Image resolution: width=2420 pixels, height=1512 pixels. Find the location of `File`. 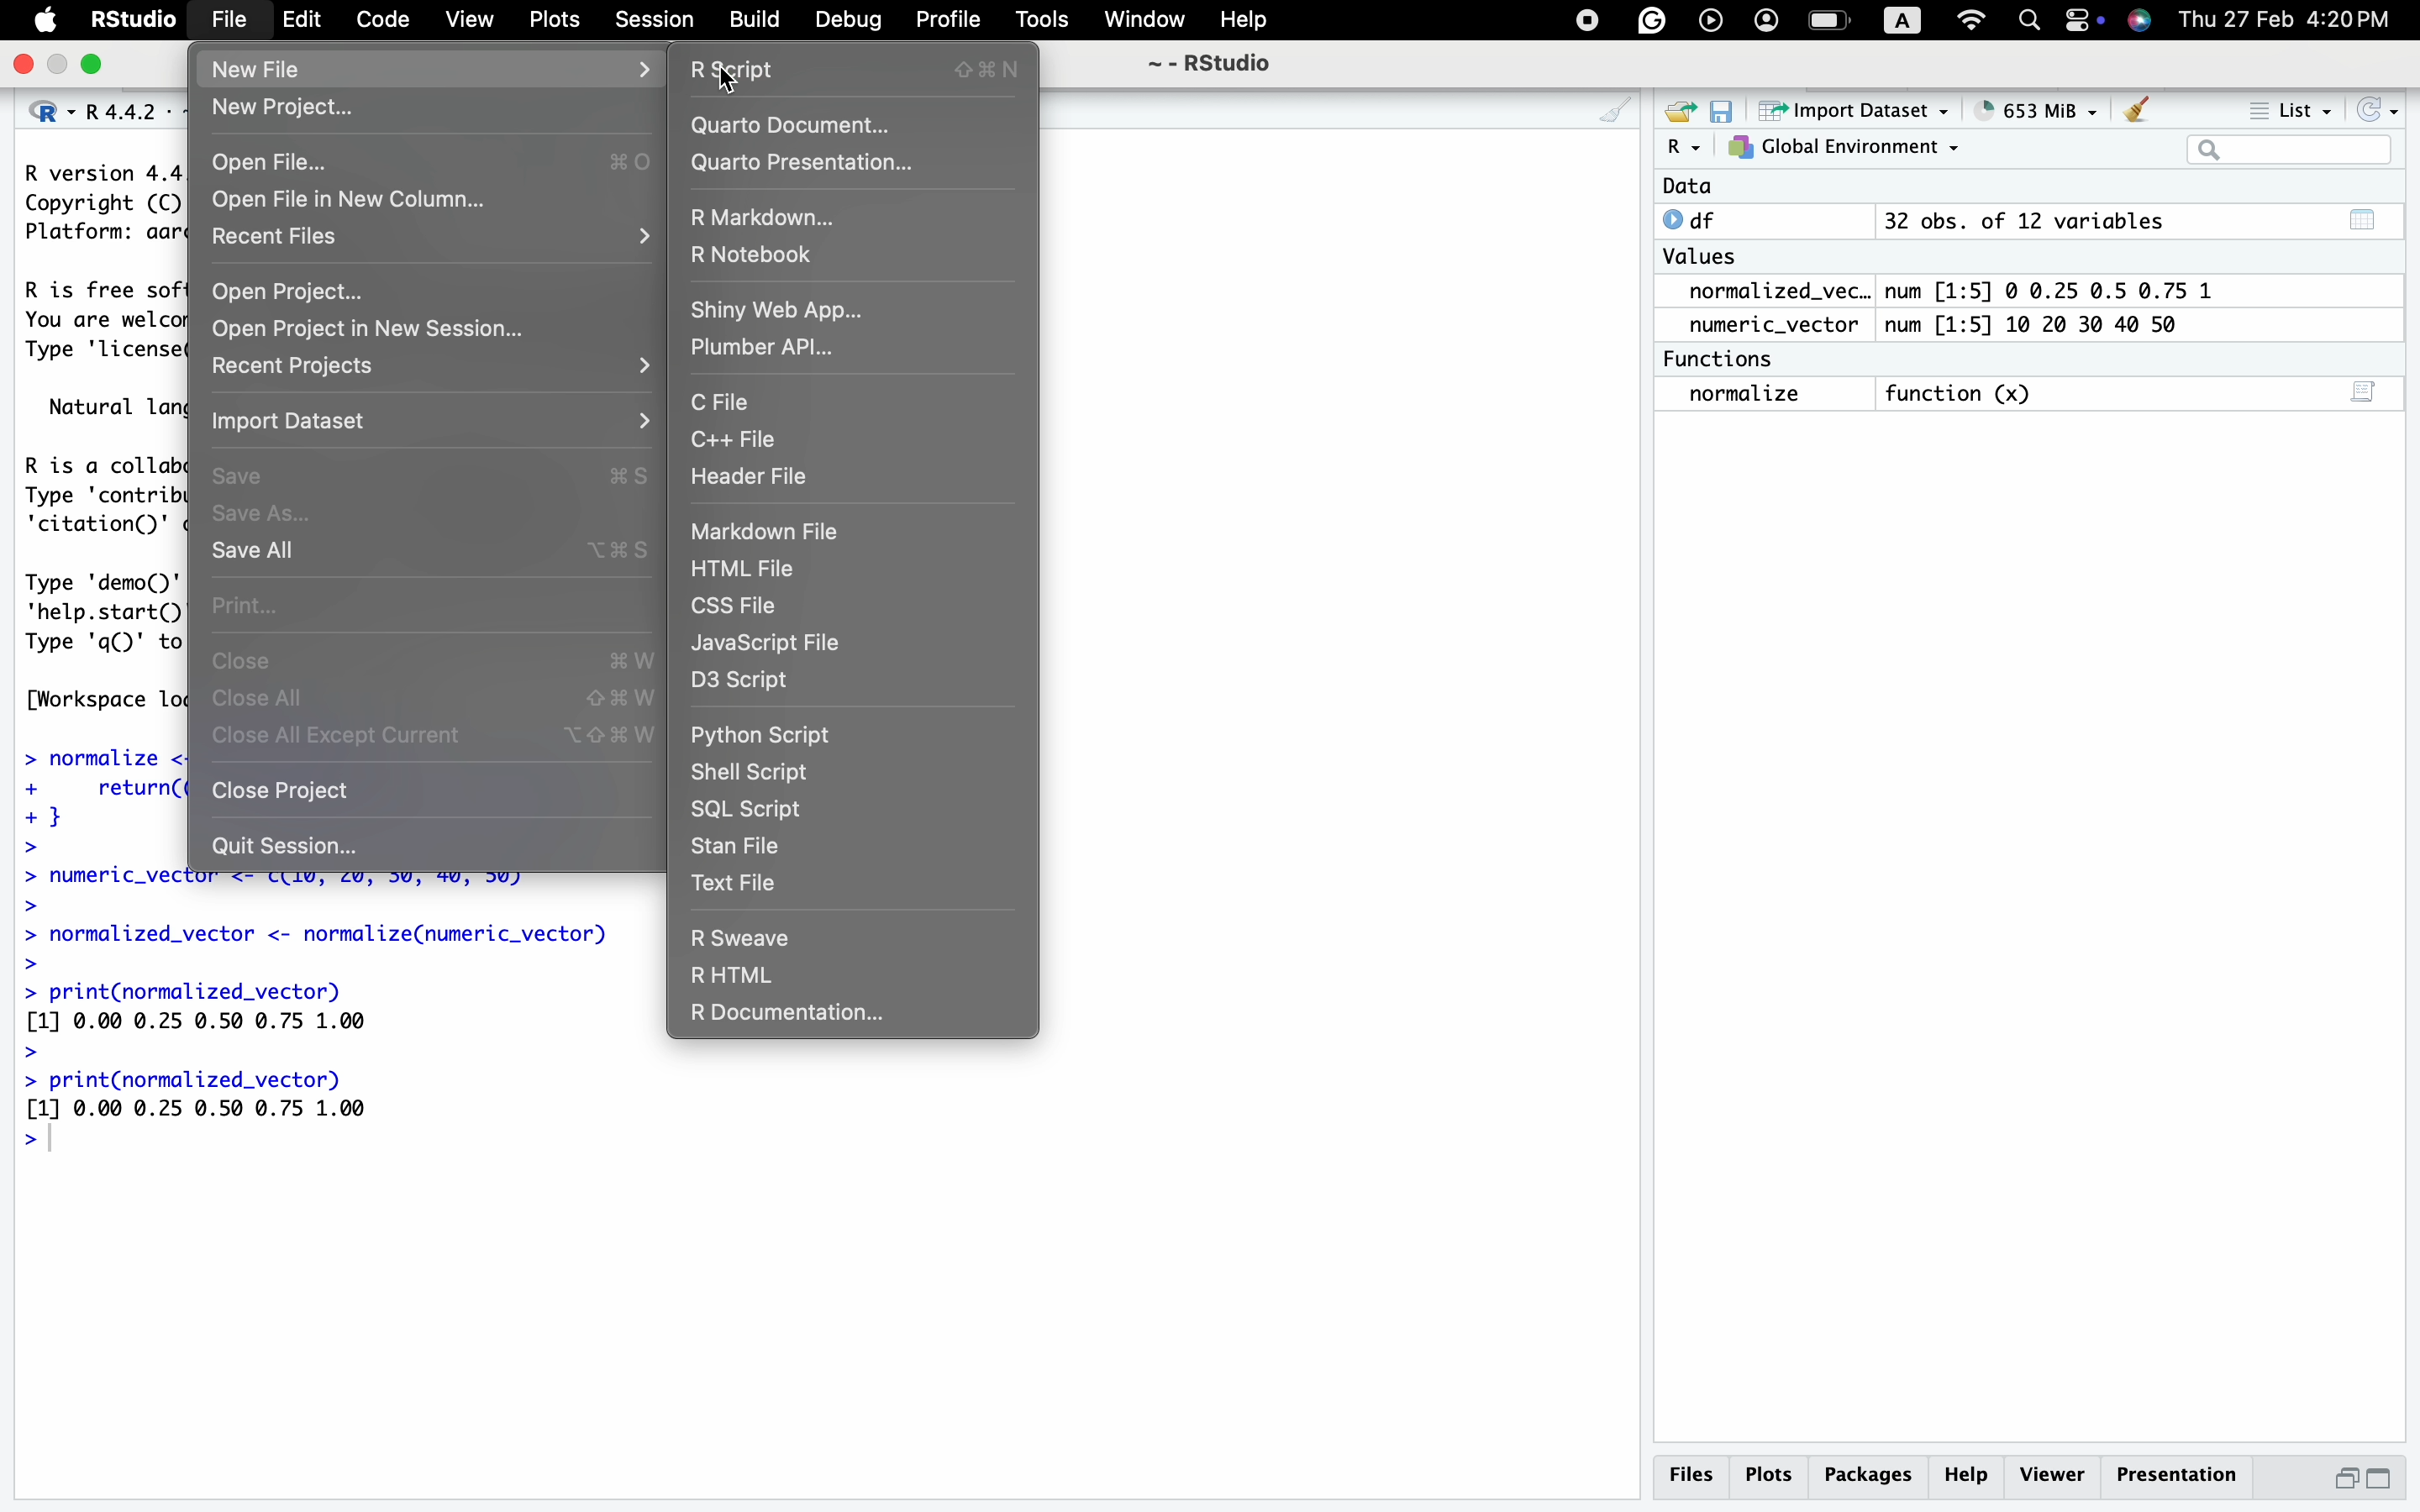

File is located at coordinates (232, 22).